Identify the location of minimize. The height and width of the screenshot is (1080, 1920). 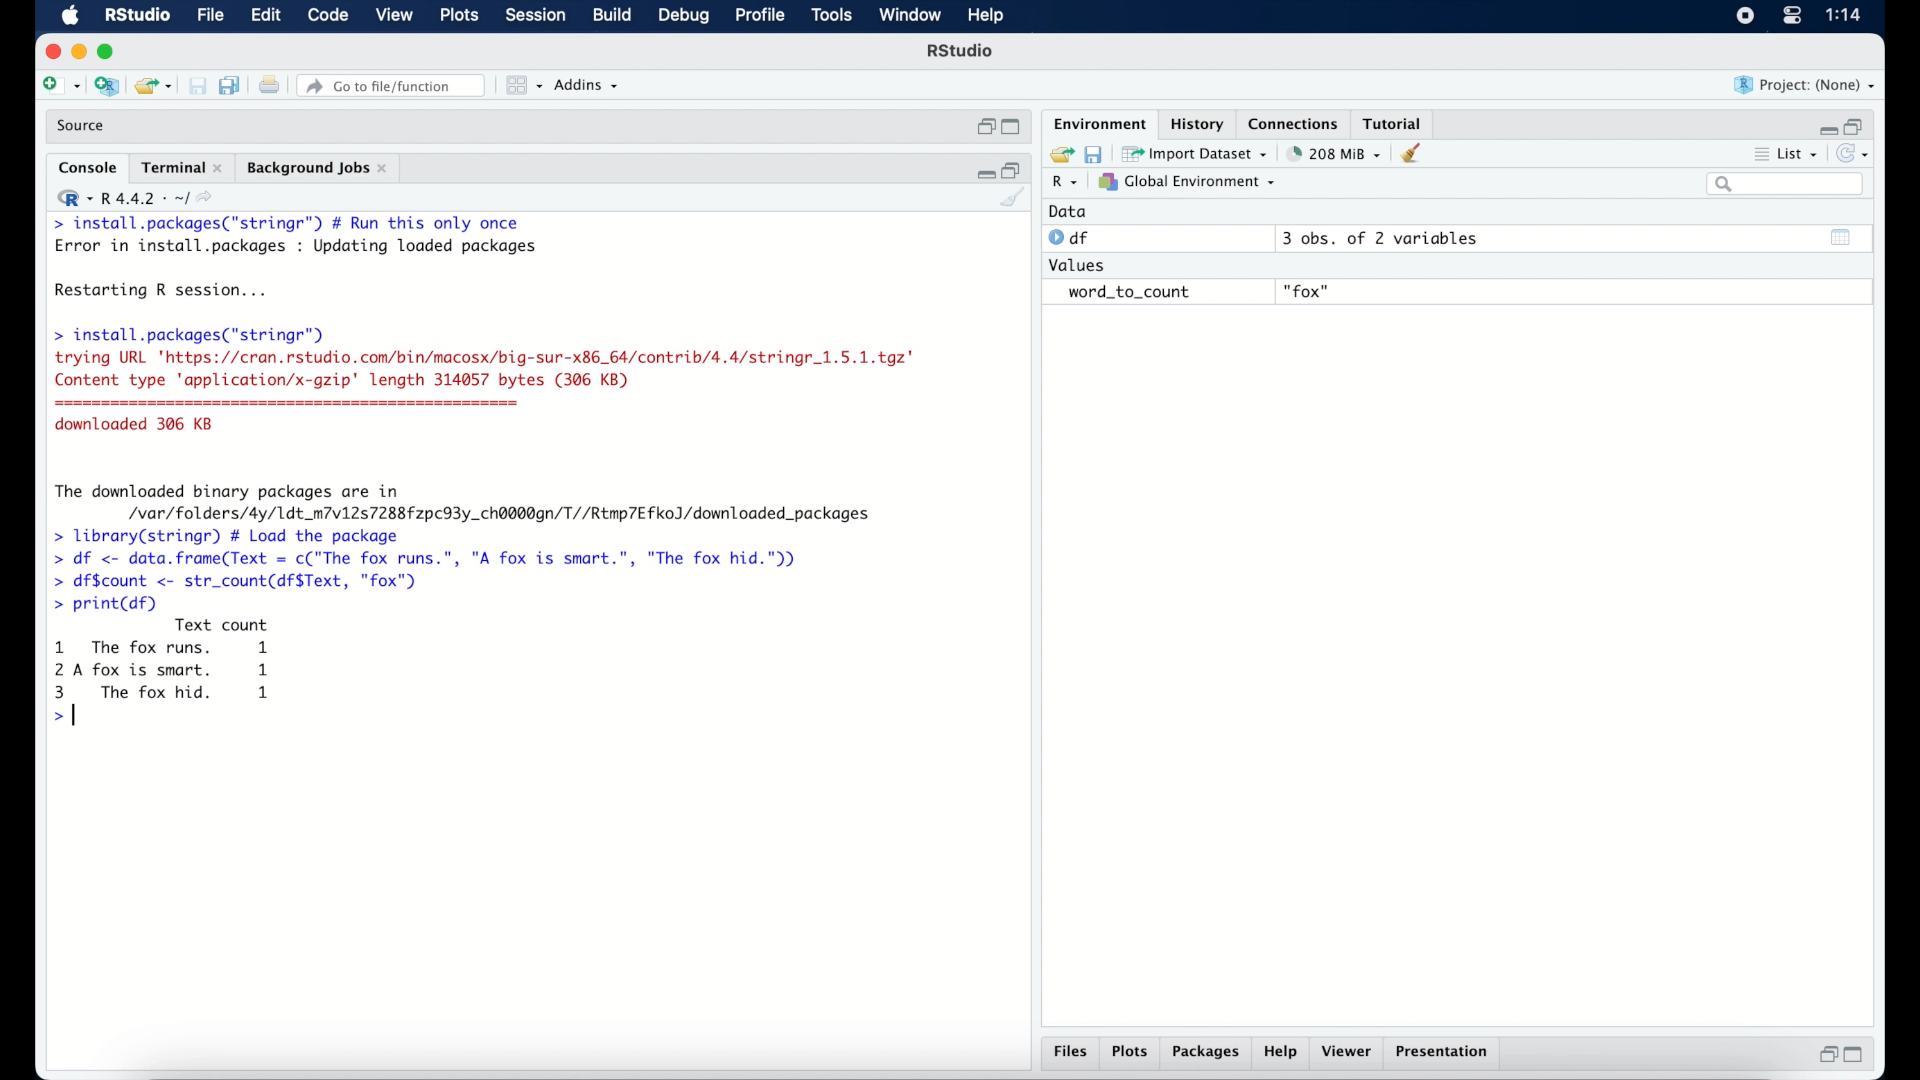
(1825, 129).